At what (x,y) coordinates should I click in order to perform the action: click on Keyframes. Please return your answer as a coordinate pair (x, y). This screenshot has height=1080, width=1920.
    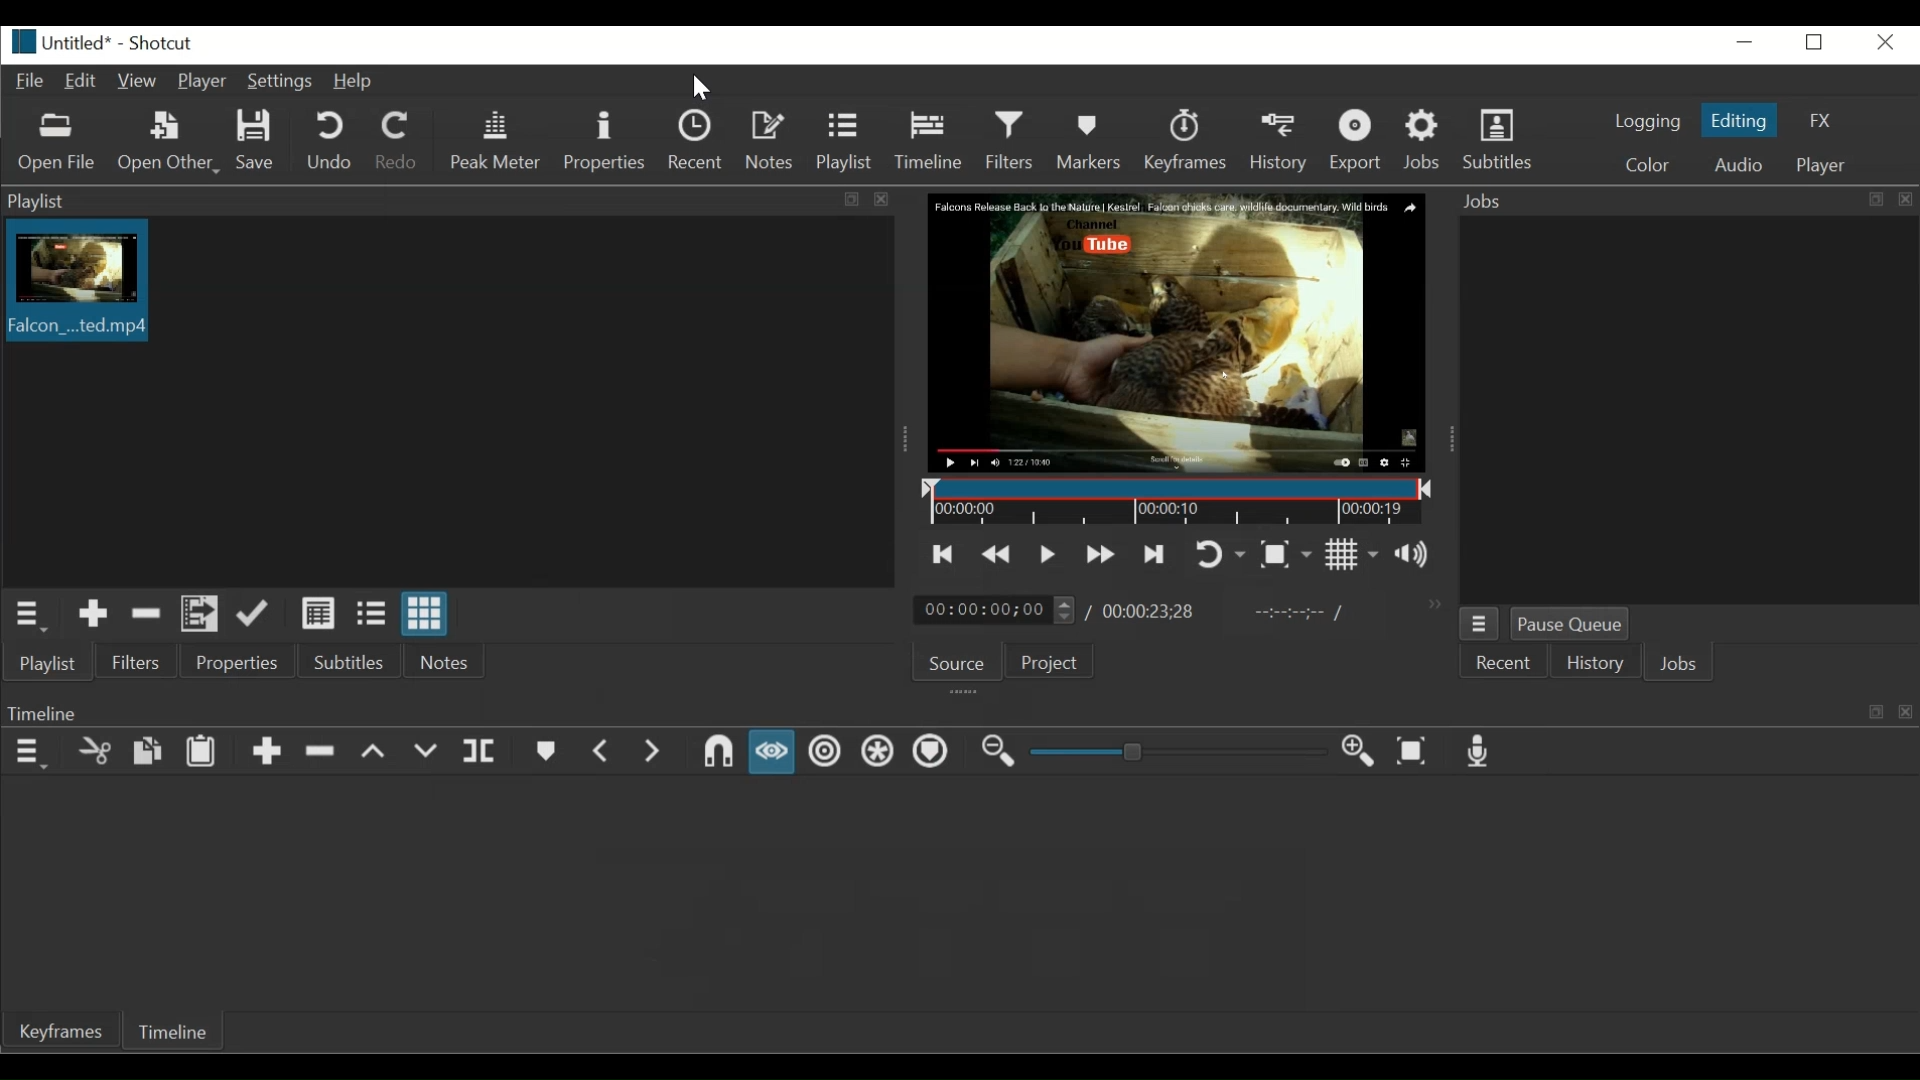
    Looking at the image, I should click on (1186, 143).